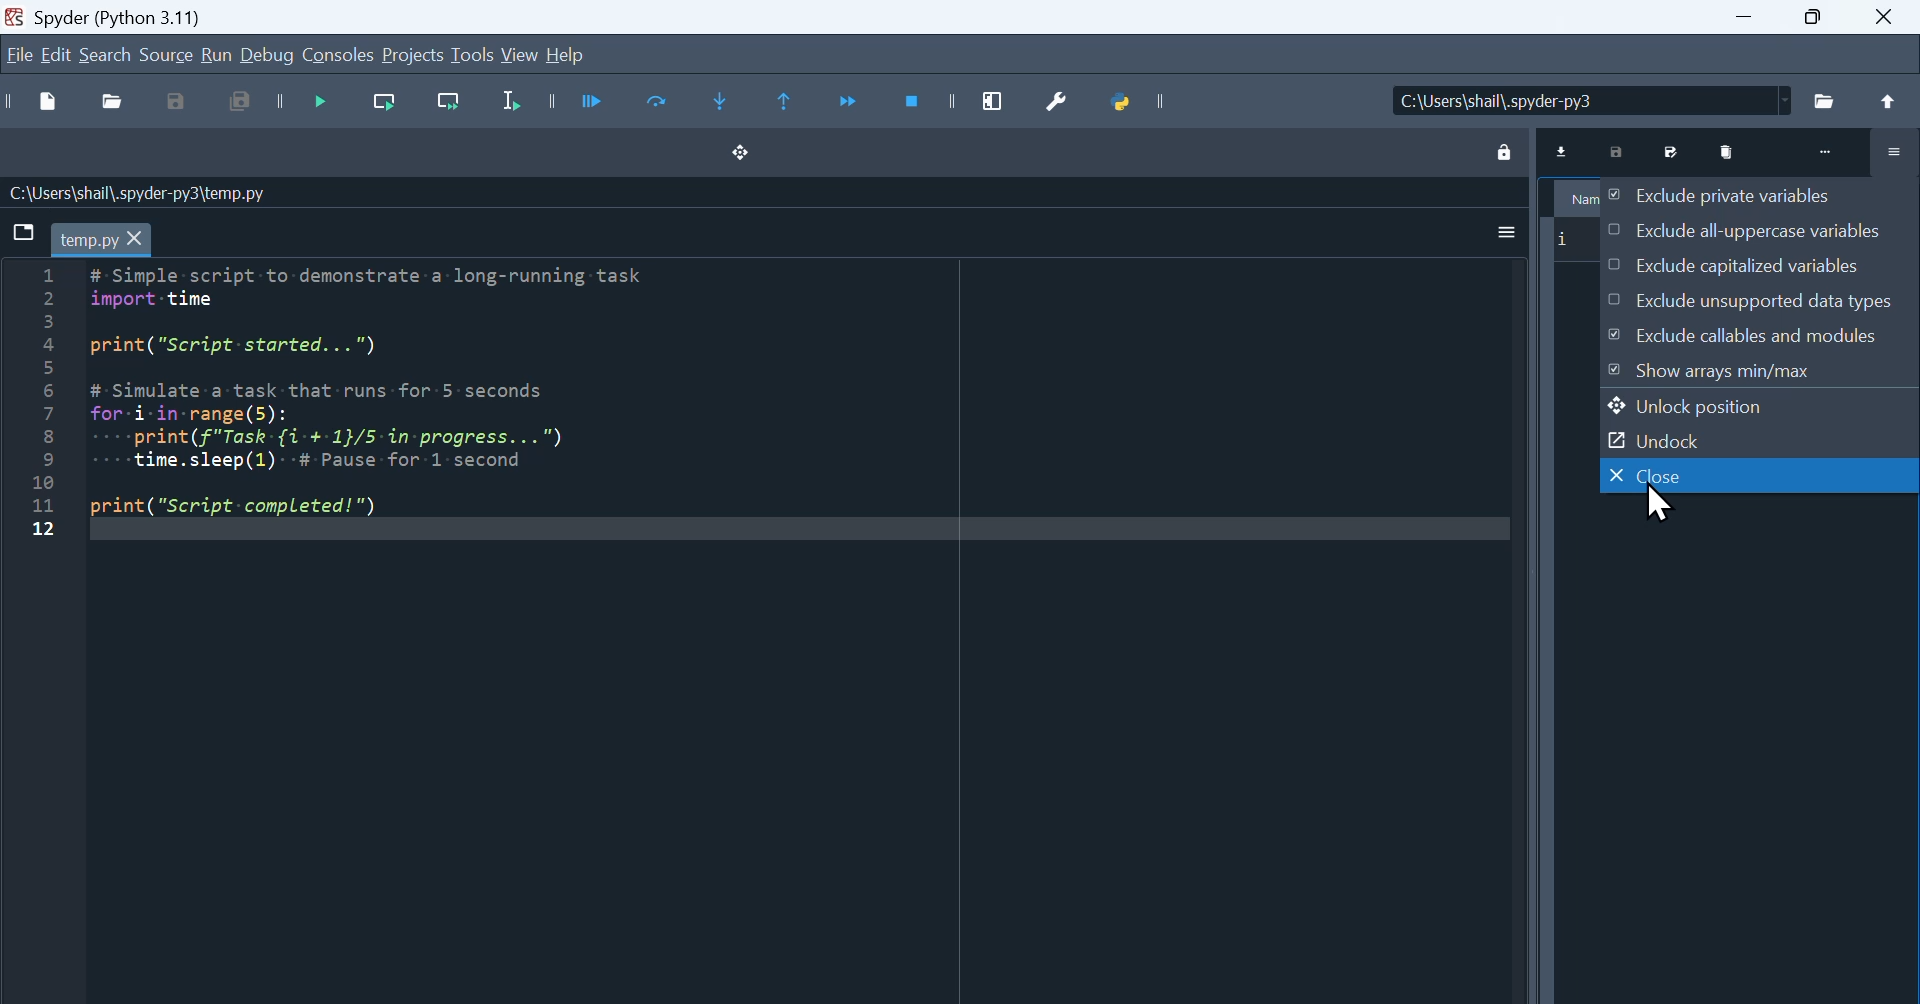 The width and height of the screenshot is (1920, 1004). Describe the element at coordinates (321, 102) in the screenshot. I see `Debug file` at that location.